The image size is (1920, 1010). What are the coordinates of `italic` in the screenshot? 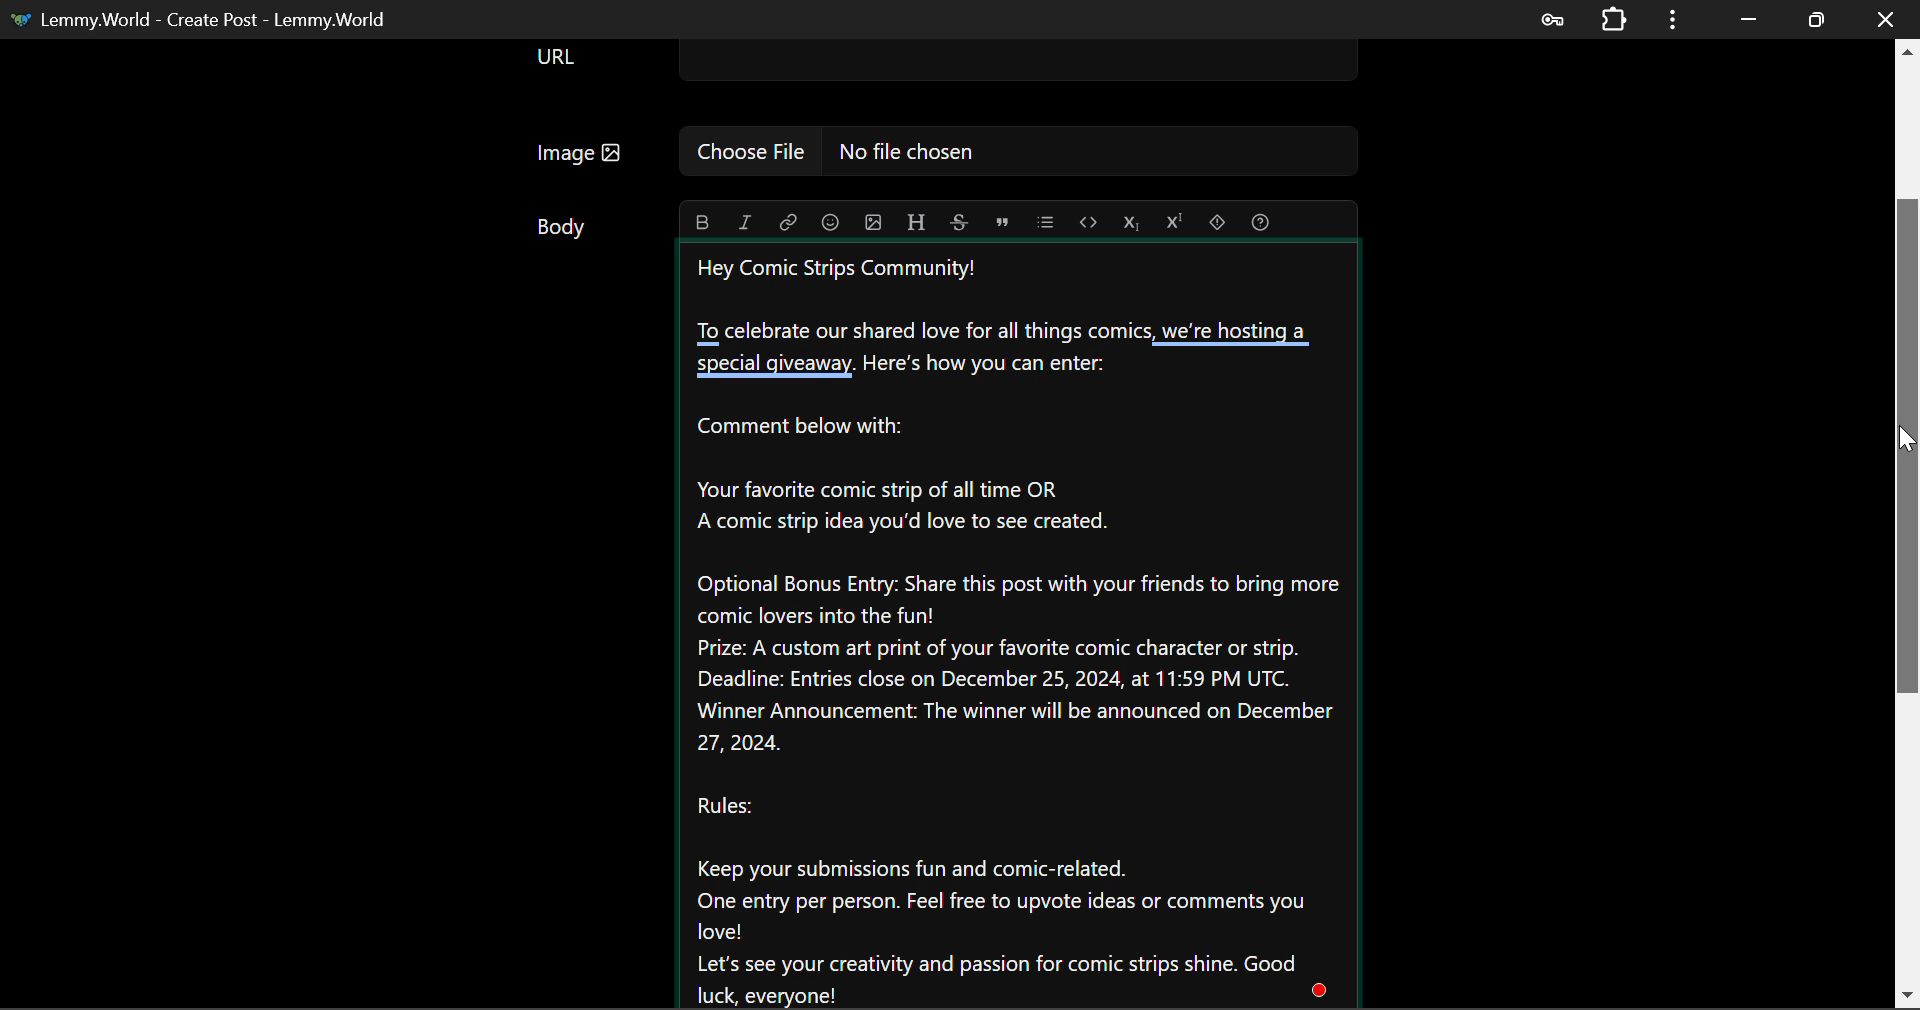 It's located at (786, 219).